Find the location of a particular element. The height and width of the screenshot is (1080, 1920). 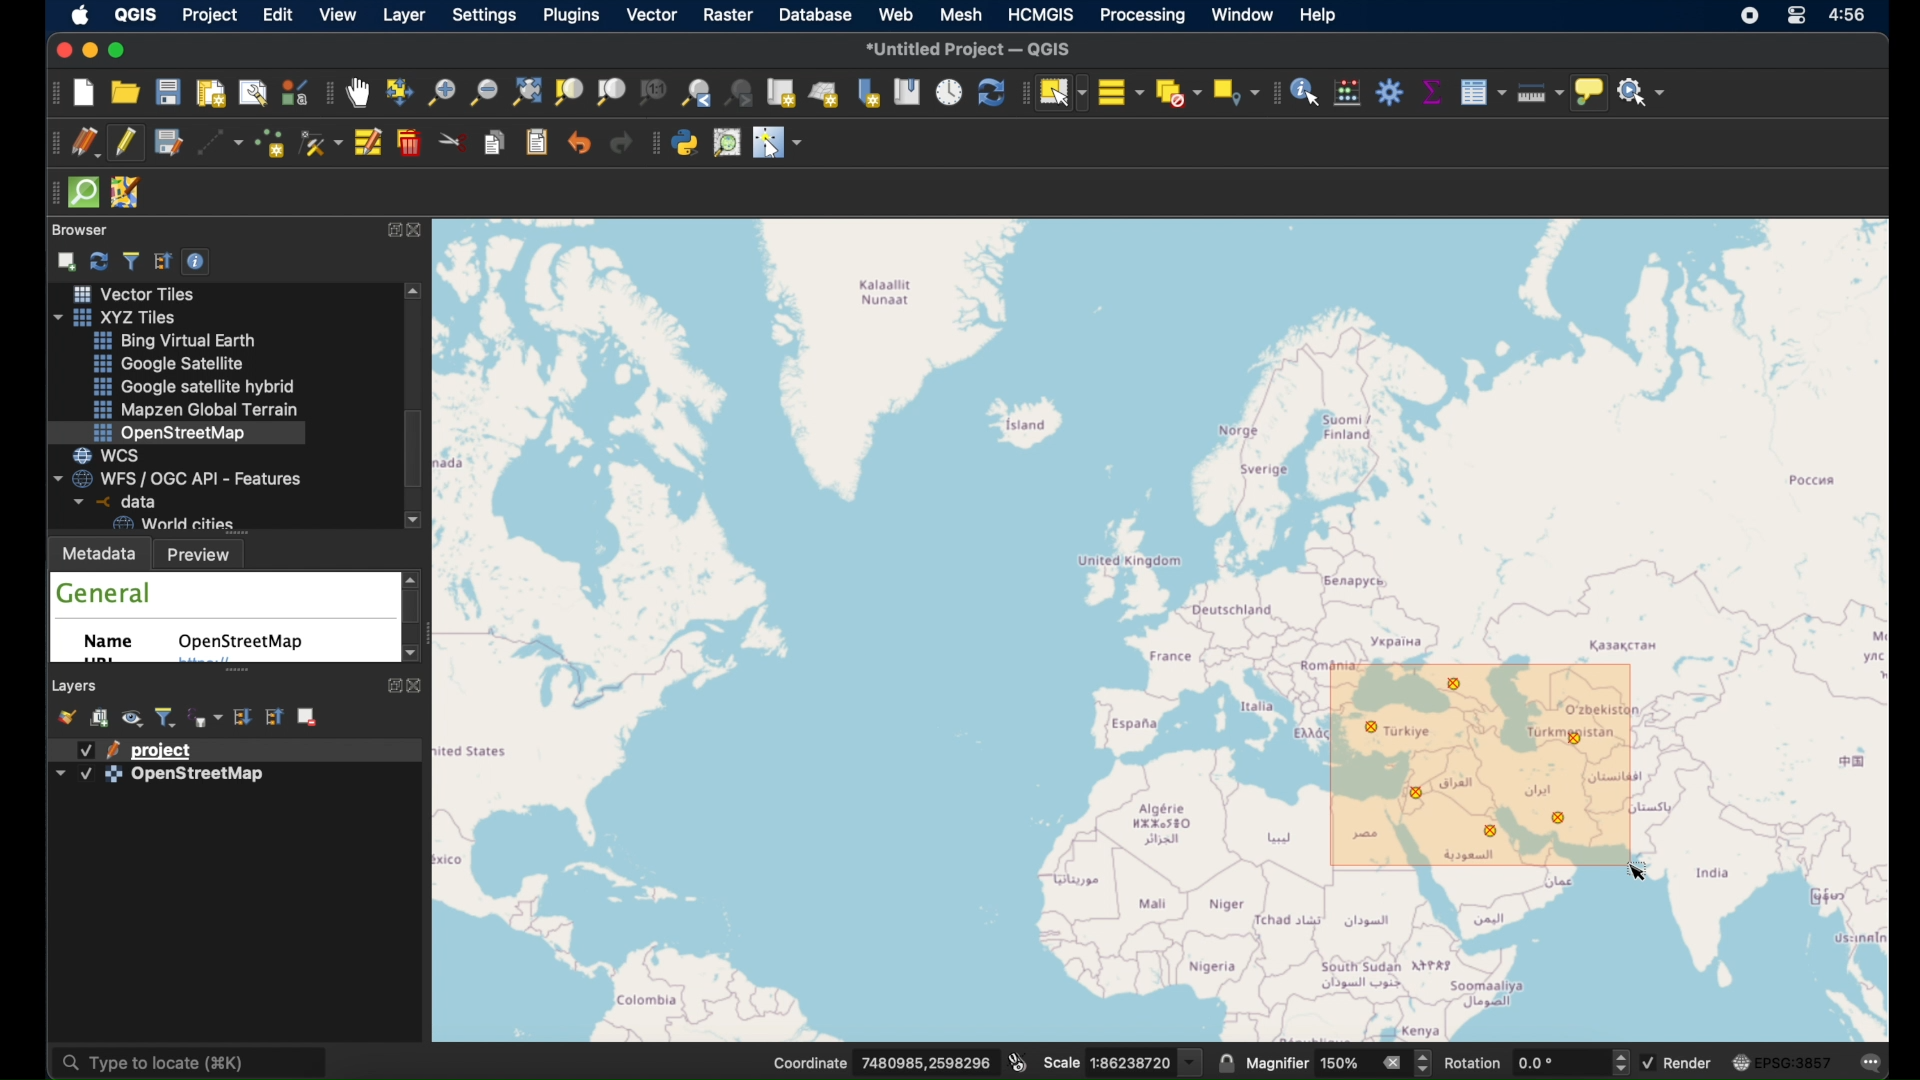

vector tiles is located at coordinates (131, 293).